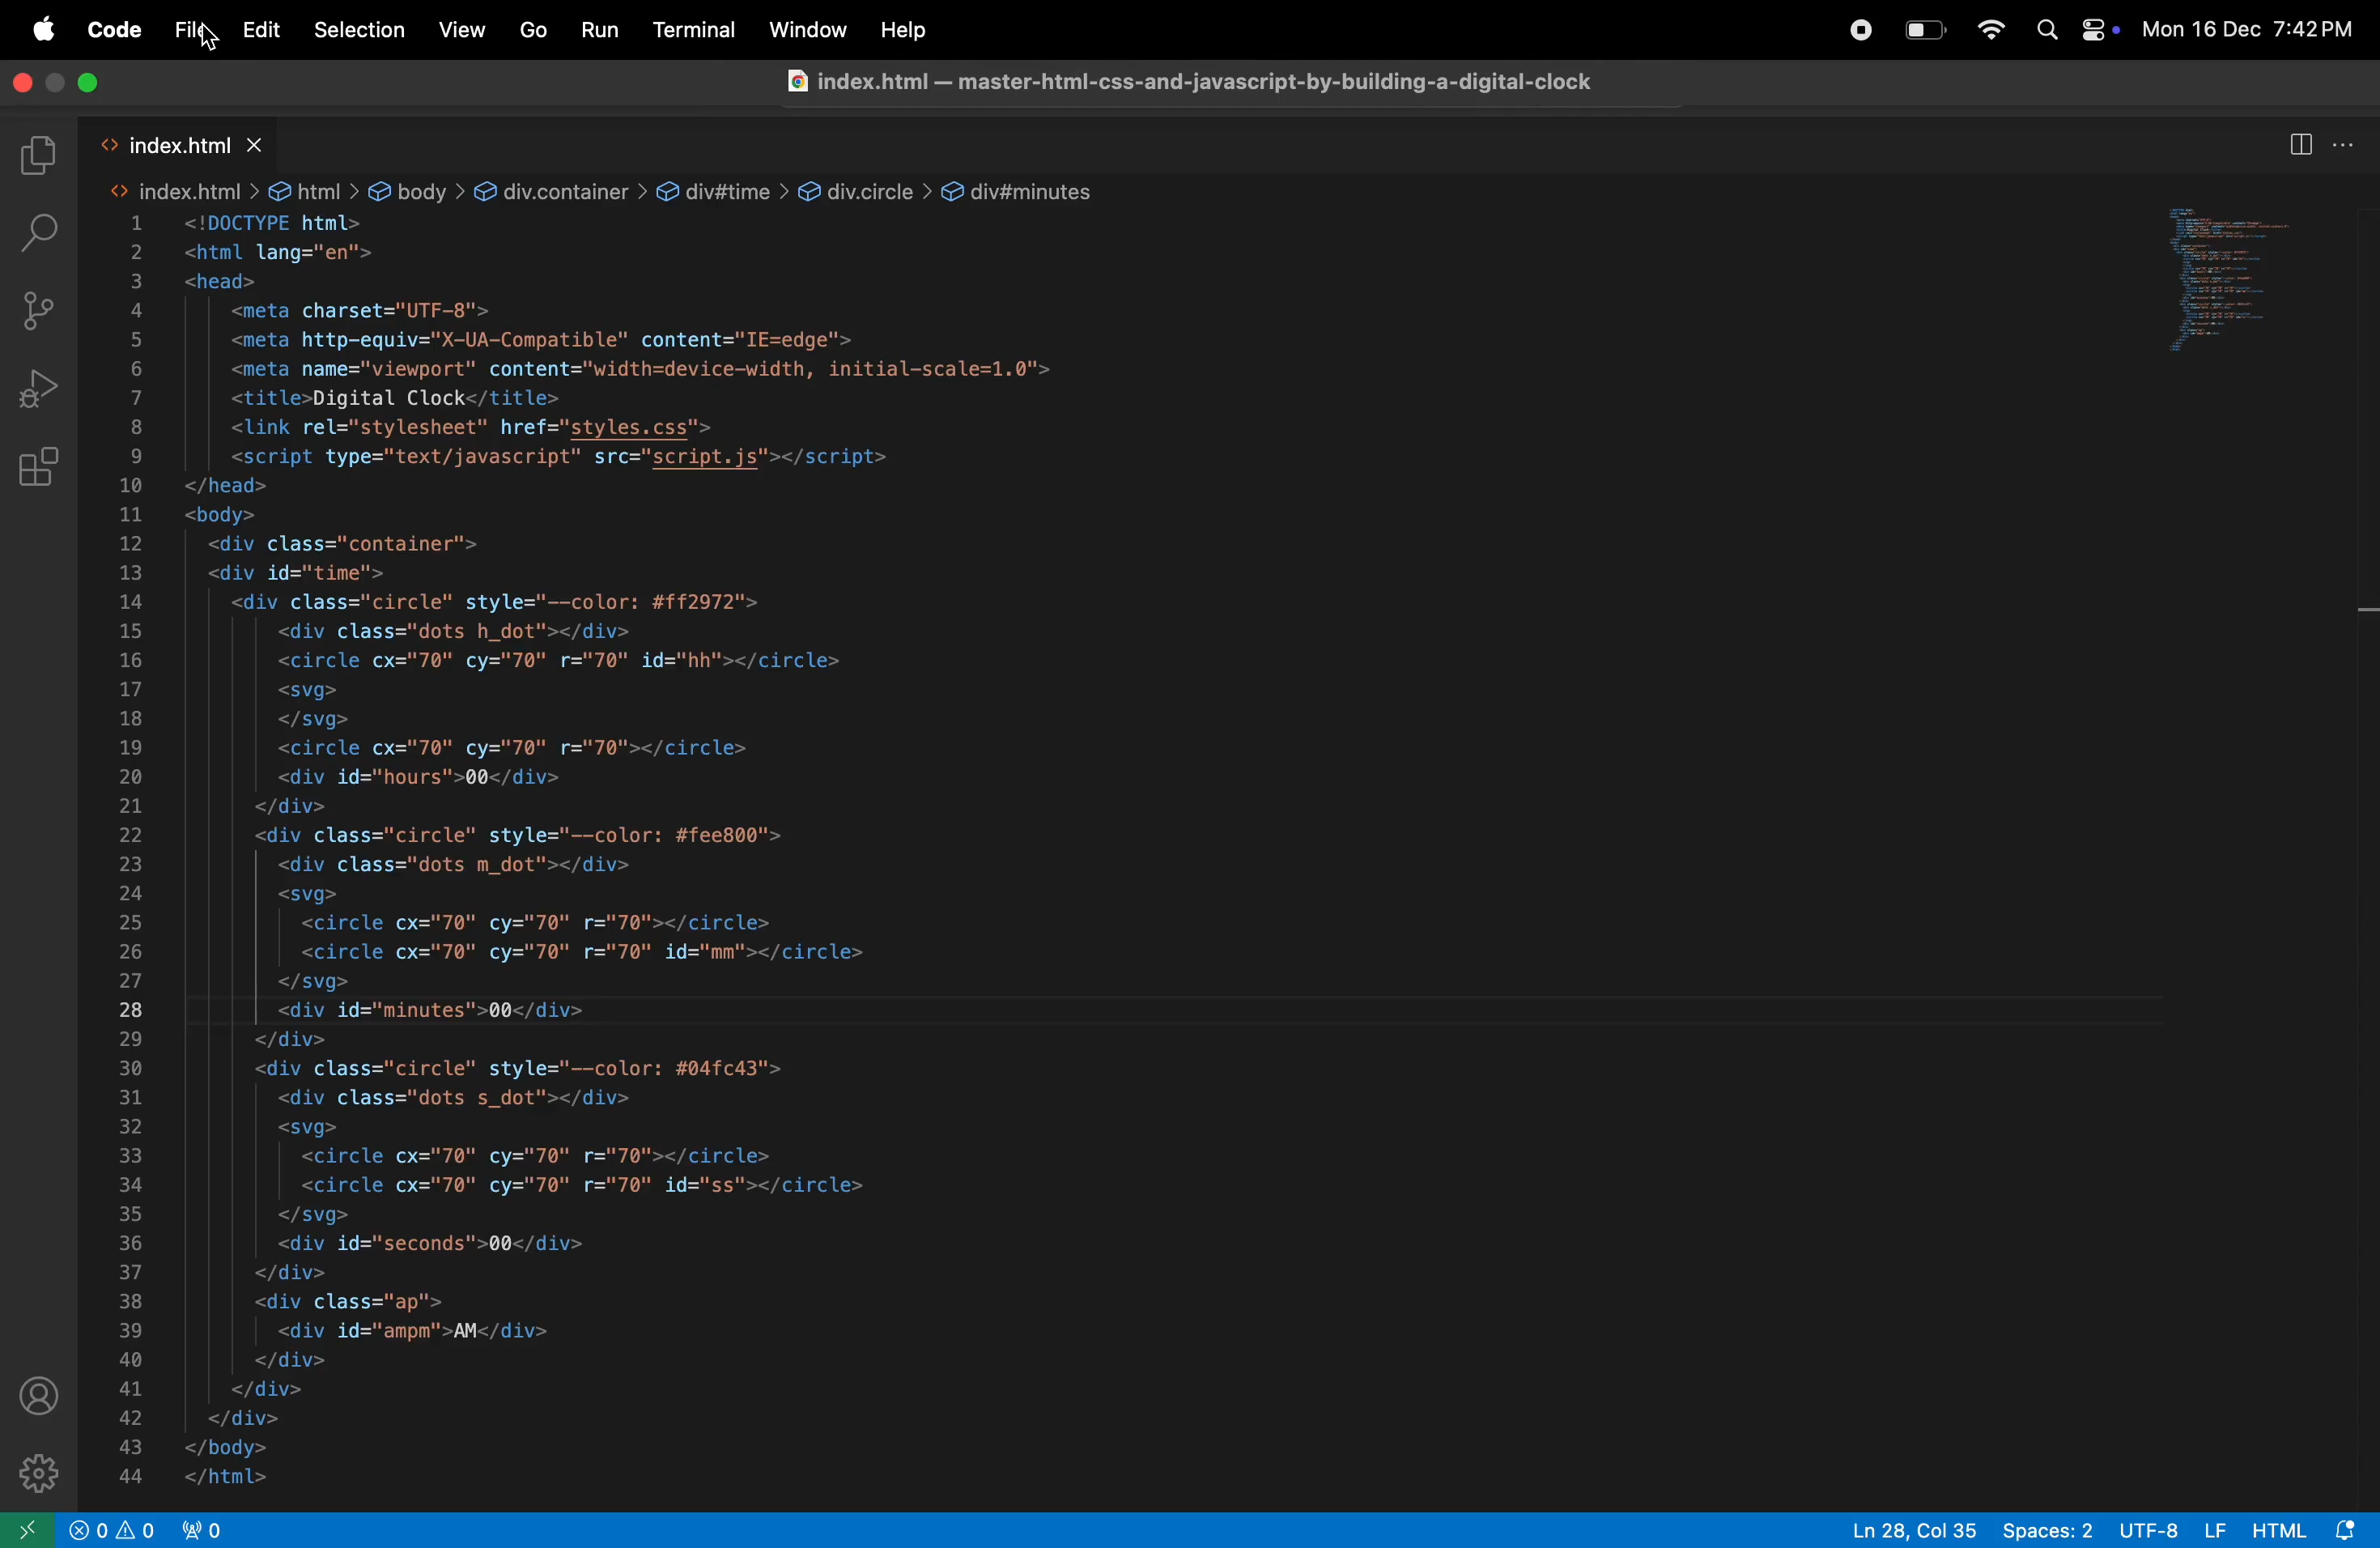  What do you see at coordinates (536, 33) in the screenshot?
I see `Go` at bounding box center [536, 33].